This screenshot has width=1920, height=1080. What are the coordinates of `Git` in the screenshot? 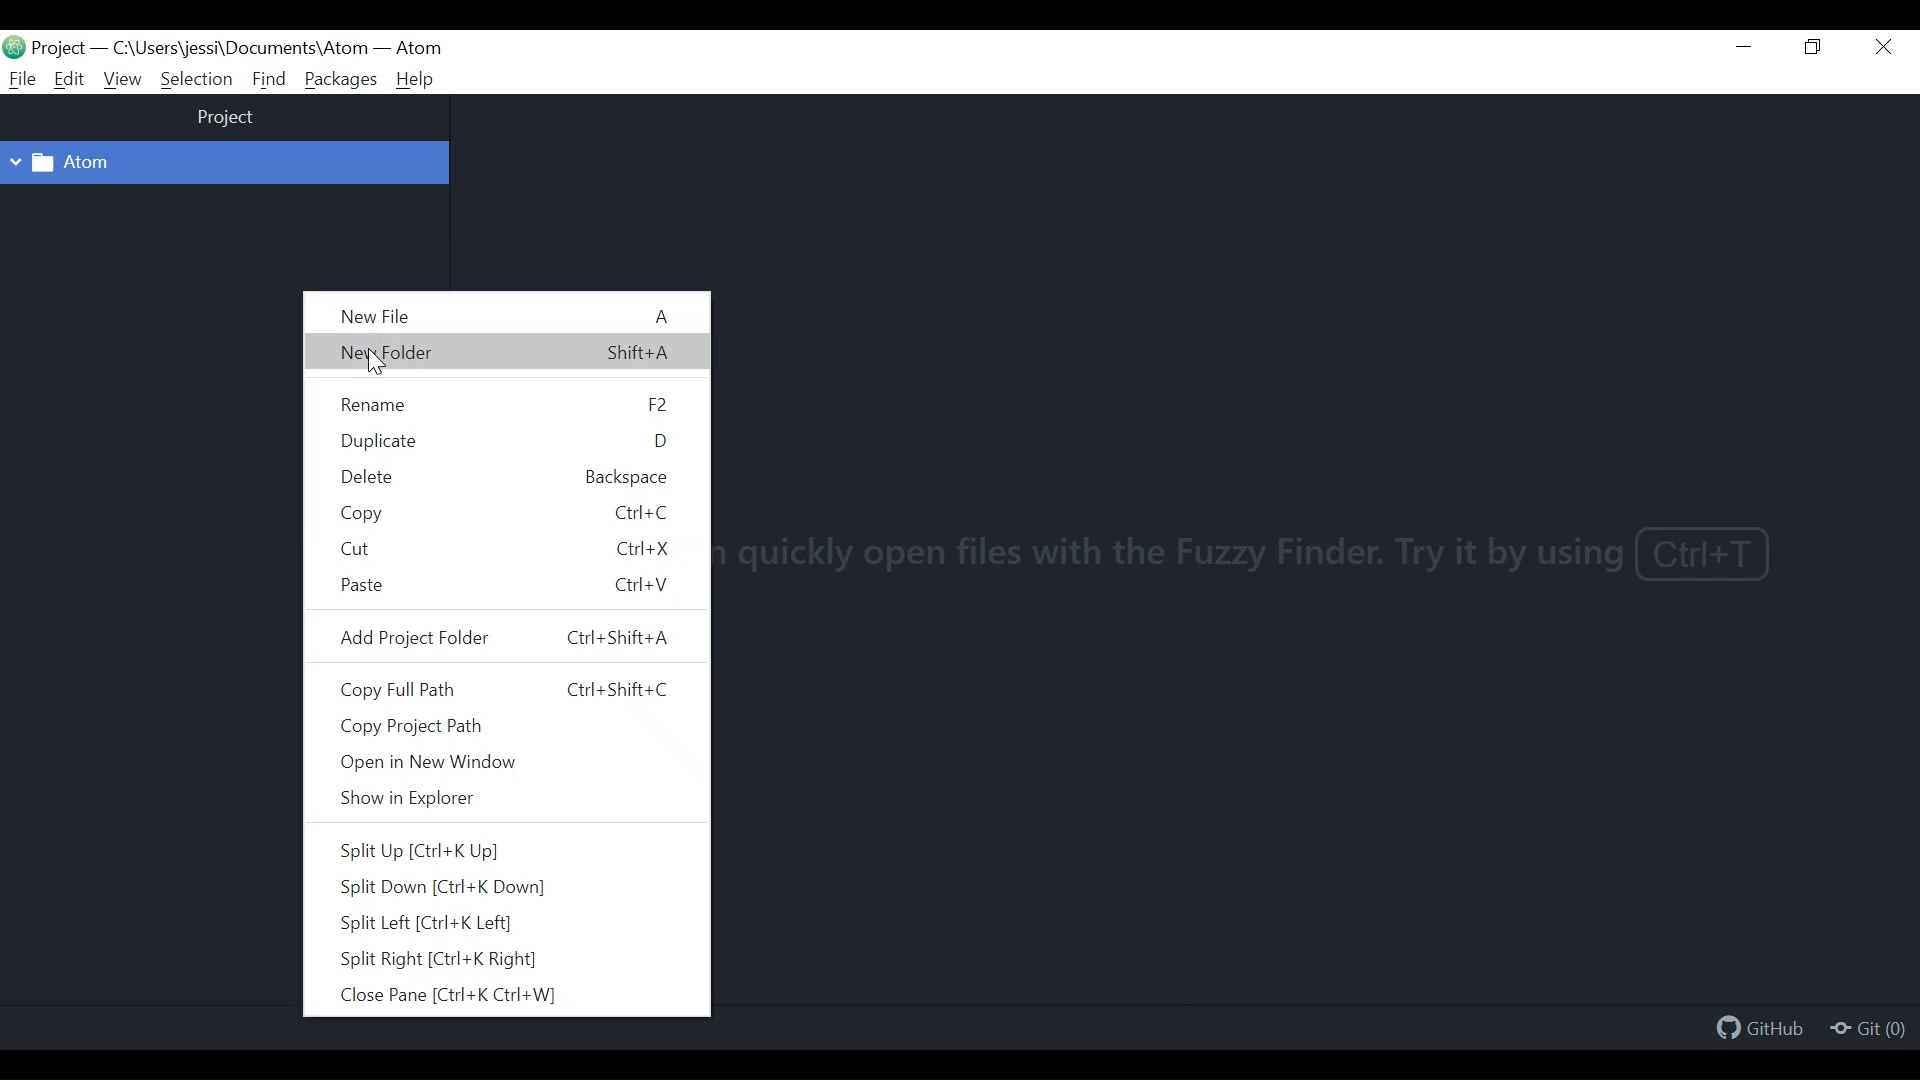 It's located at (1867, 1030).